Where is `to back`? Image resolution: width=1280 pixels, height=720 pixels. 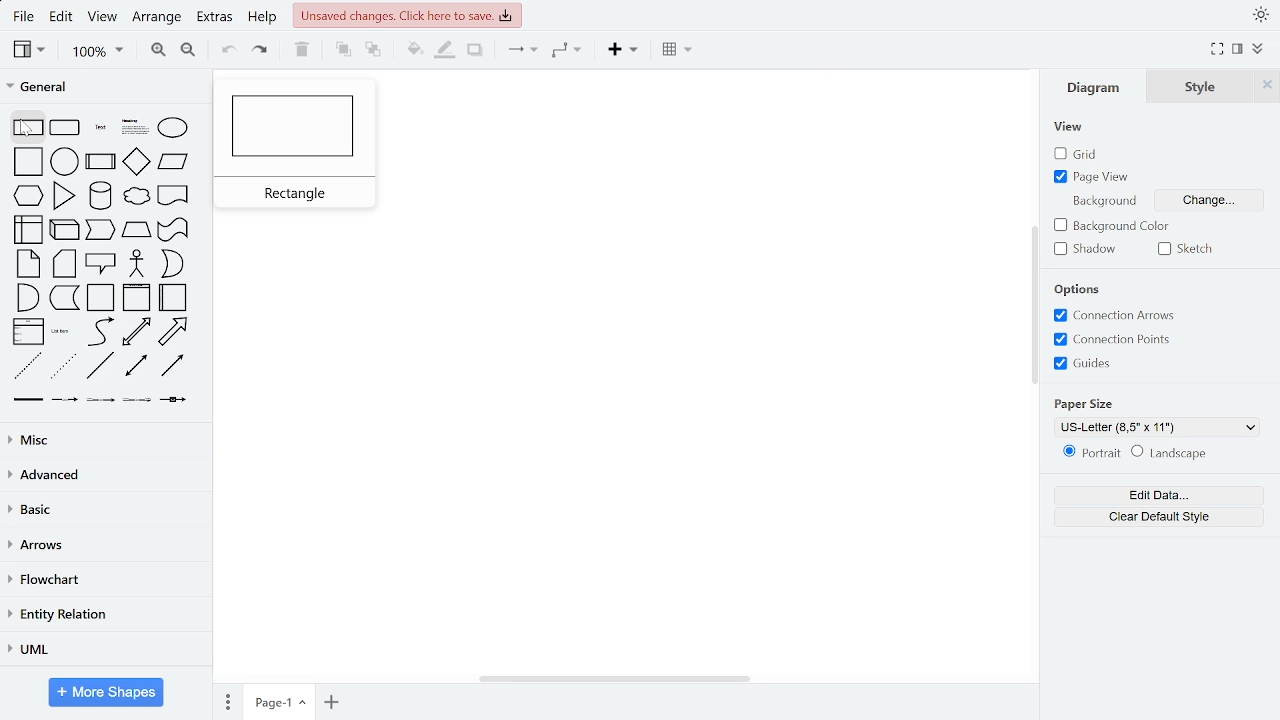 to back is located at coordinates (372, 51).